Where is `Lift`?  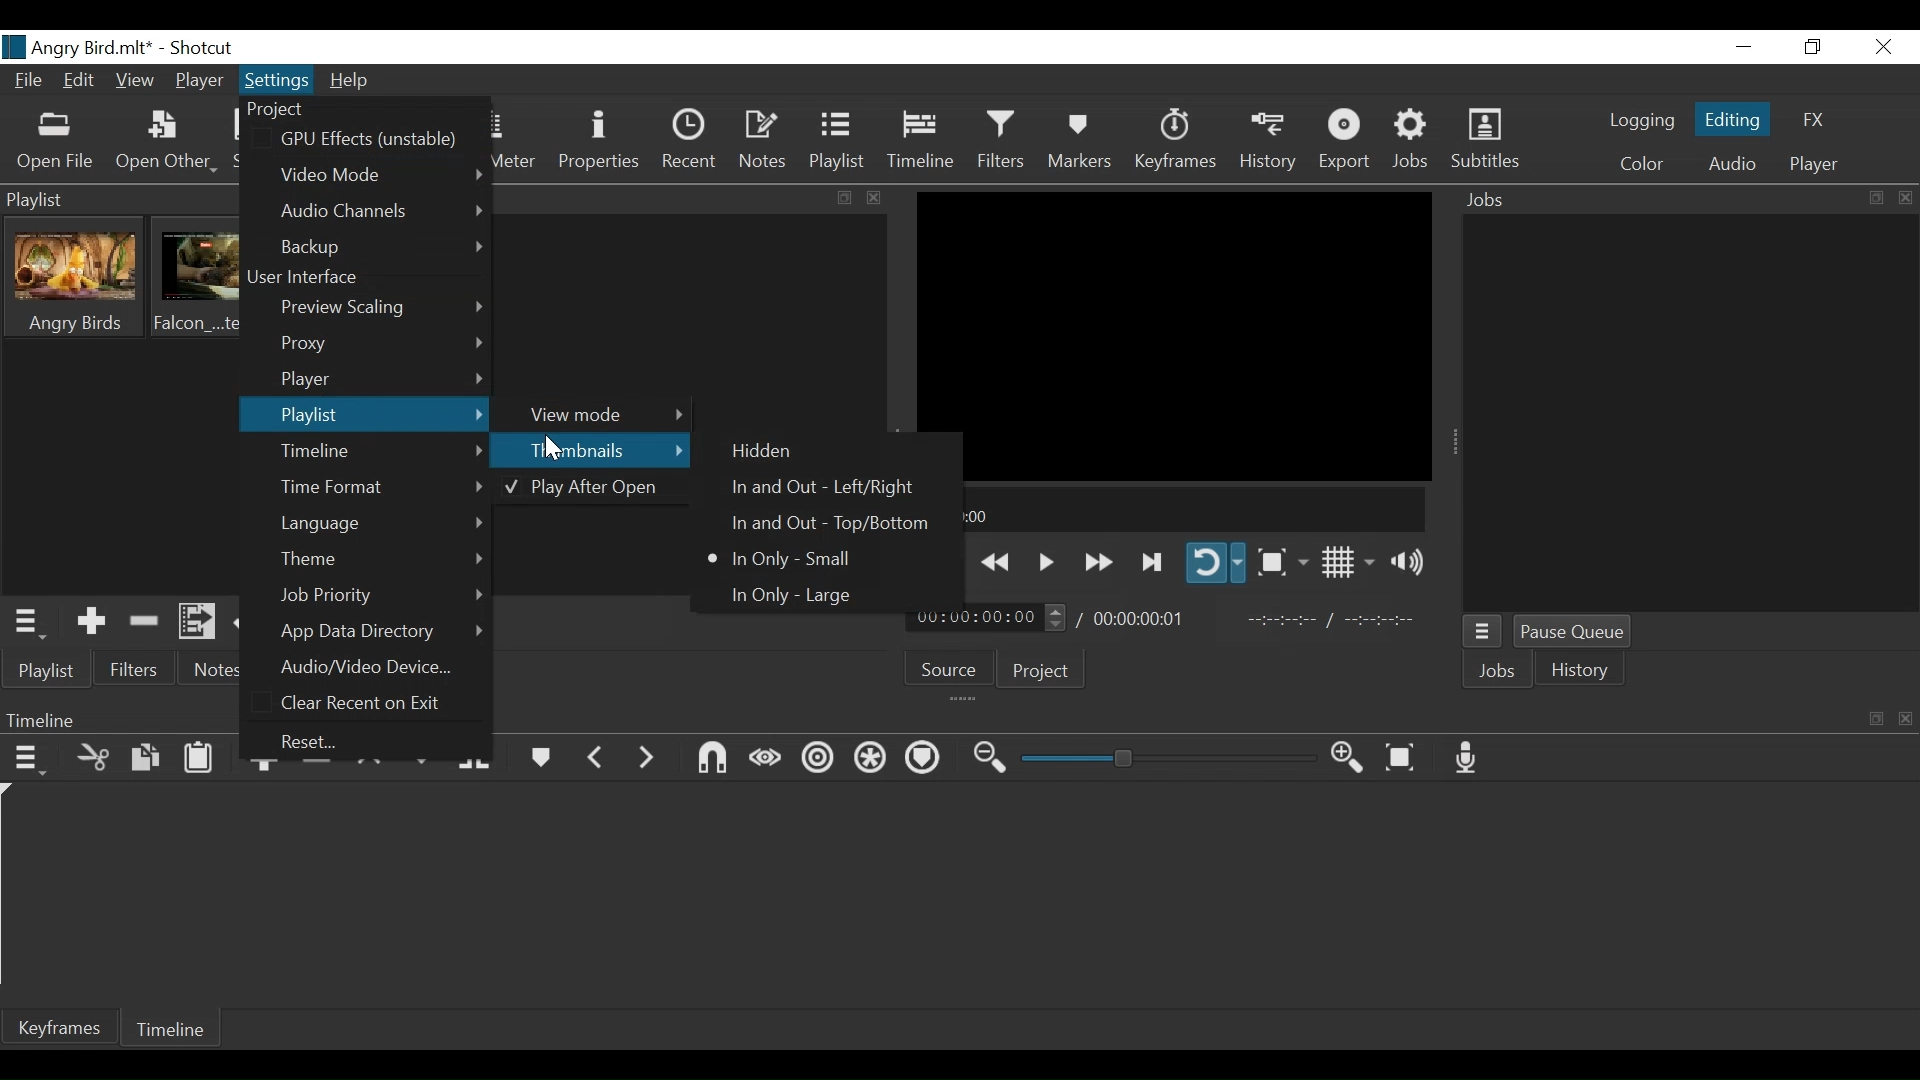
Lift is located at coordinates (373, 769).